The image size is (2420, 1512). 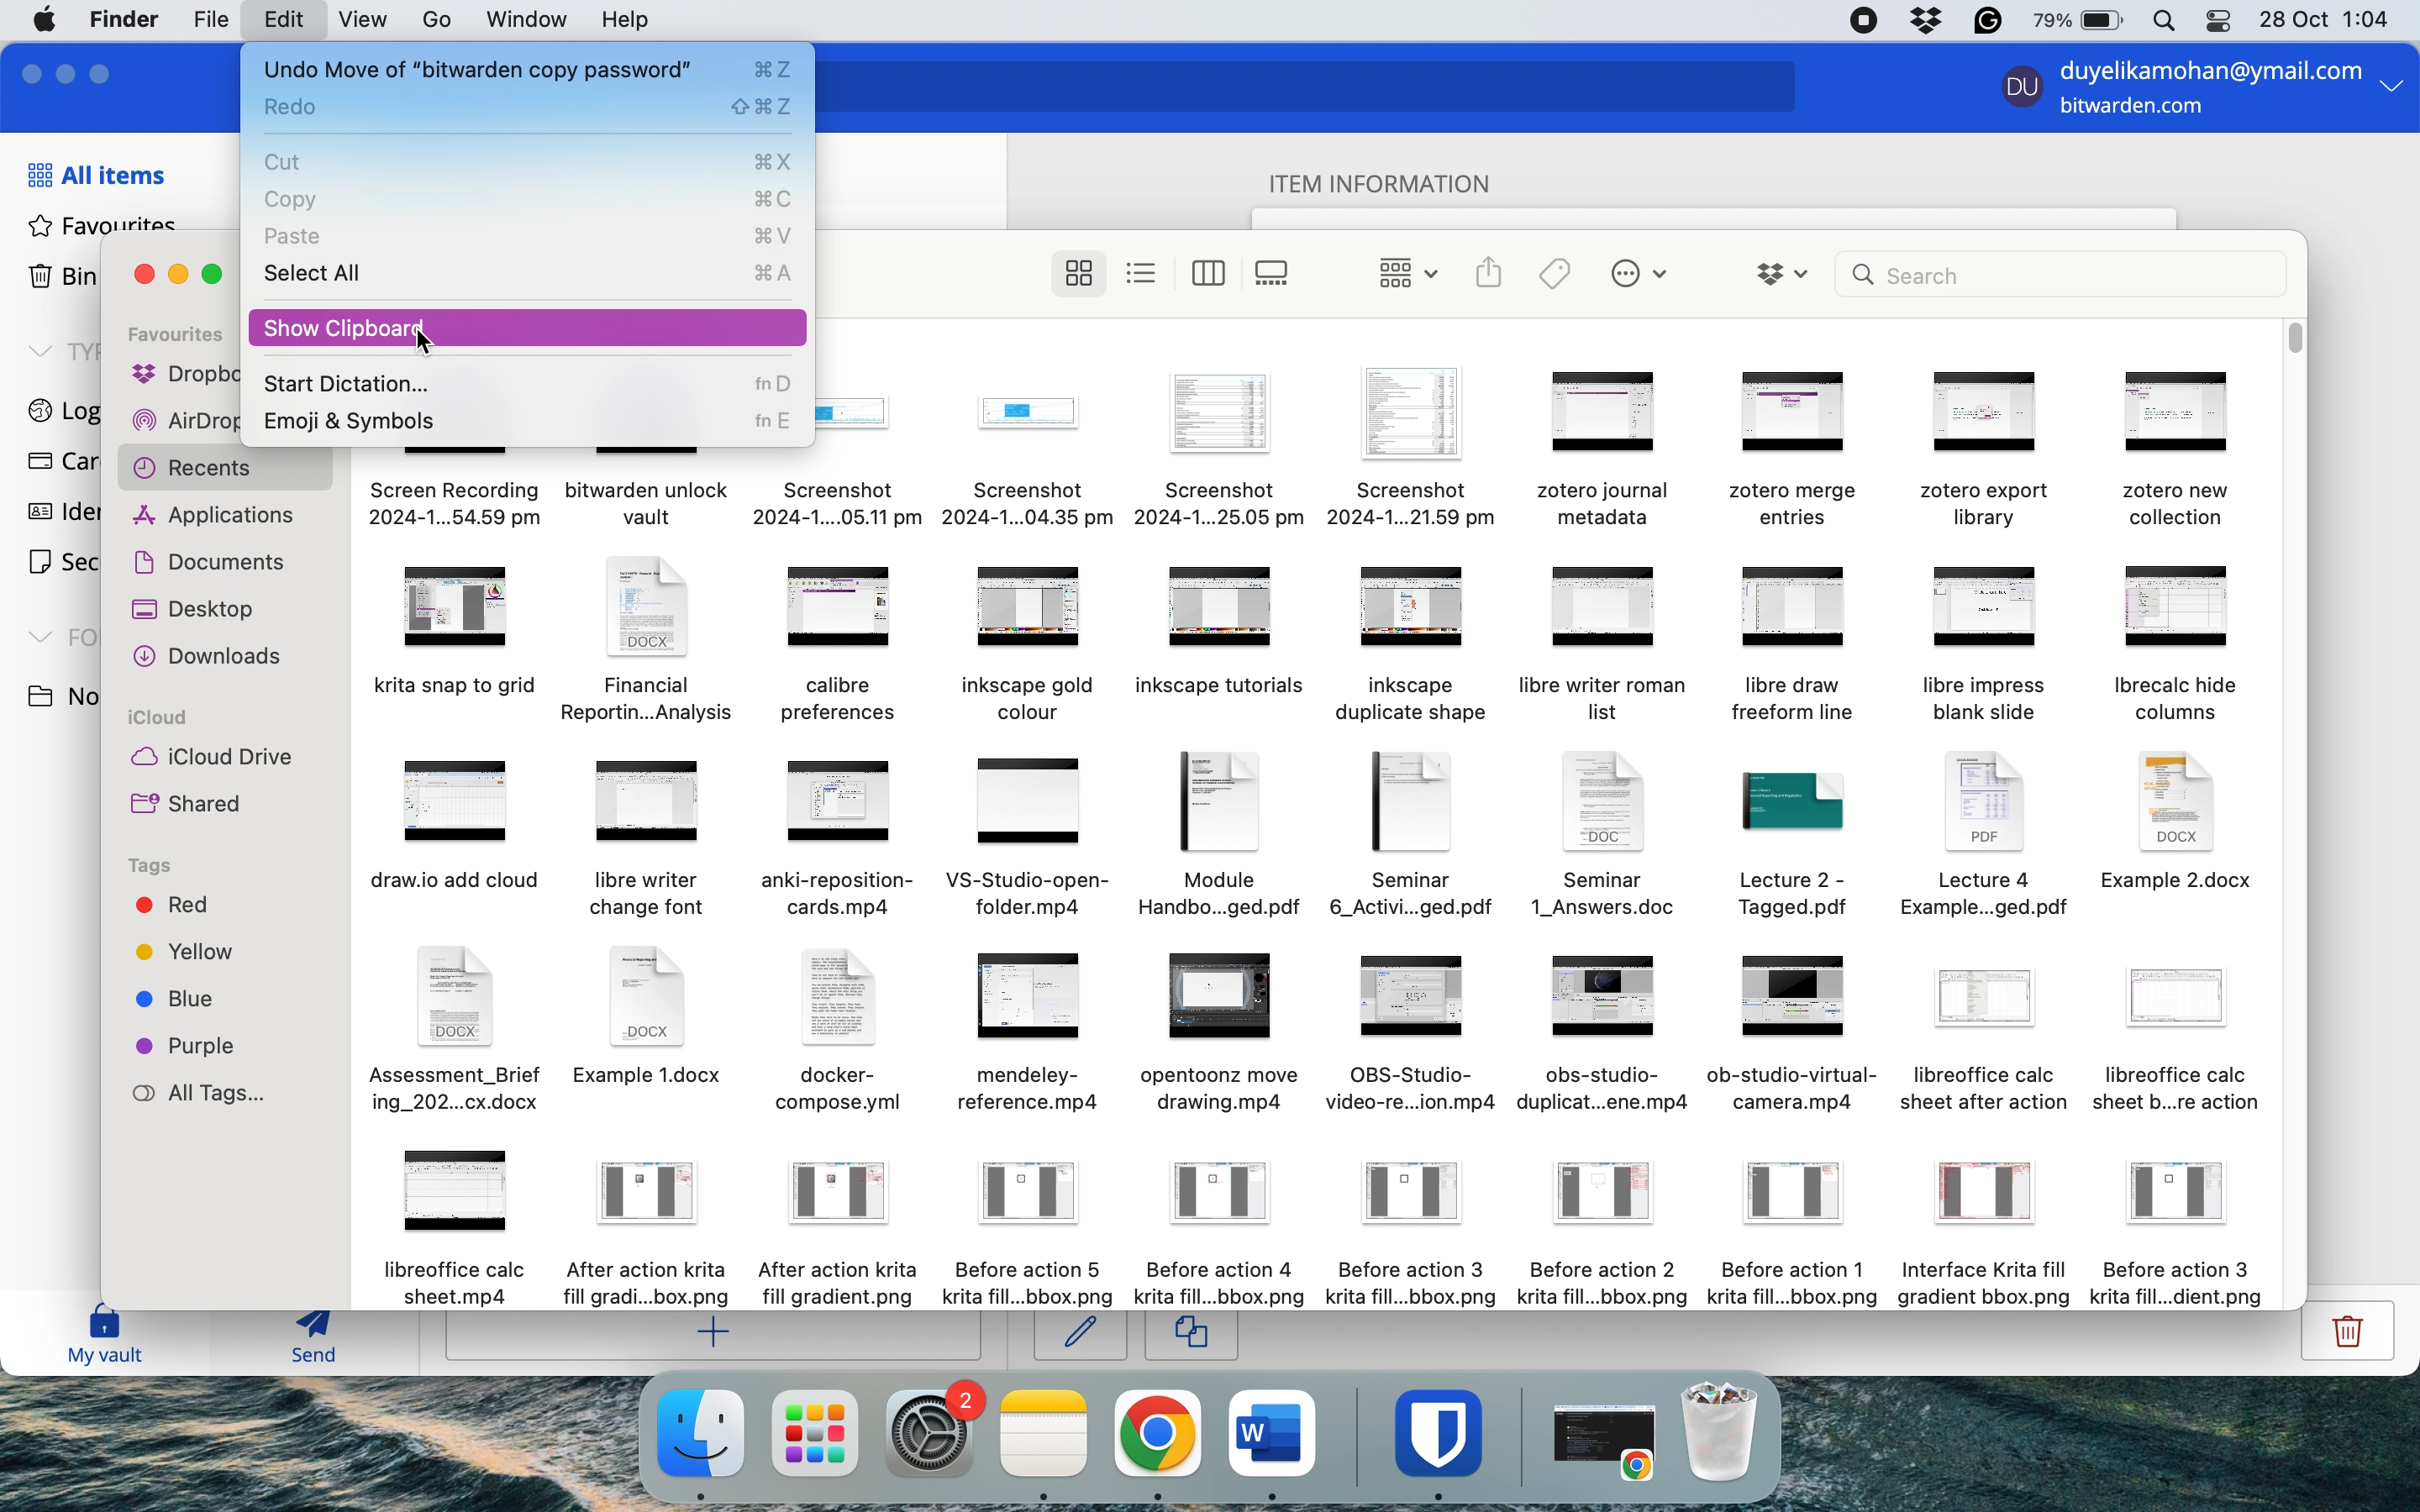 What do you see at coordinates (532, 113) in the screenshot?
I see `redo action` at bounding box center [532, 113].